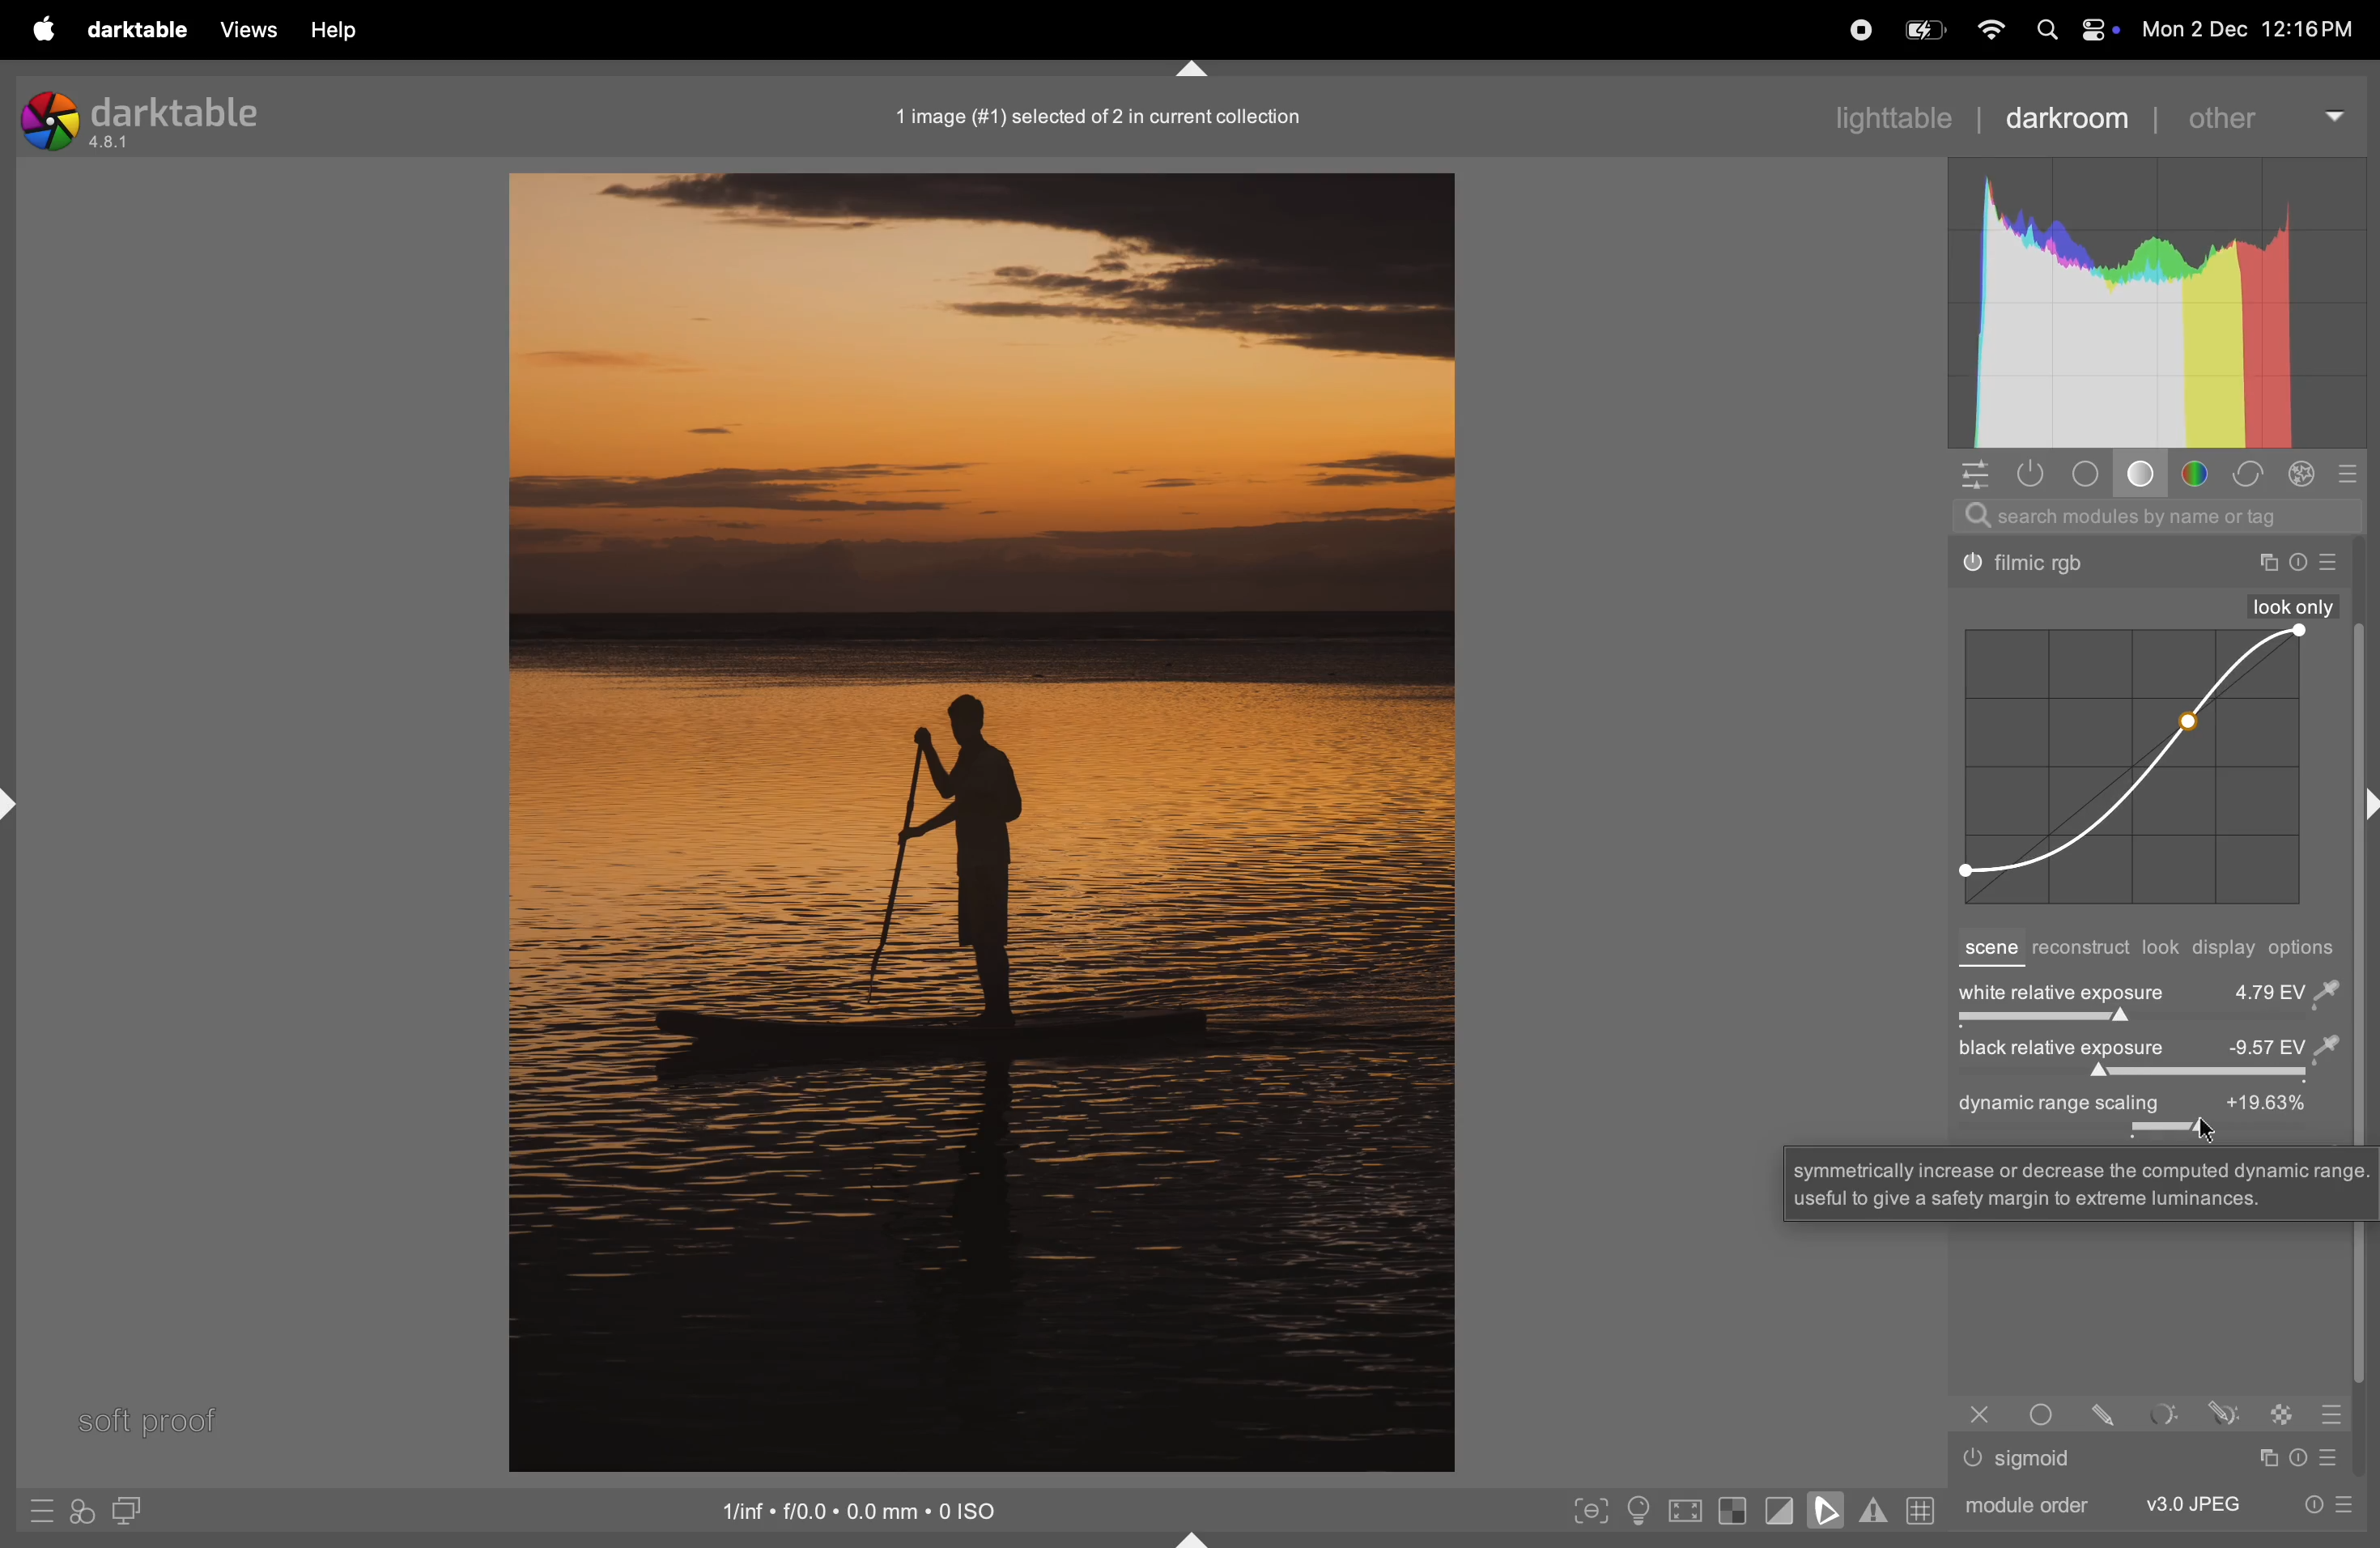 This screenshot has width=2380, height=1548. I want to click on correct , so click(2248, 475).